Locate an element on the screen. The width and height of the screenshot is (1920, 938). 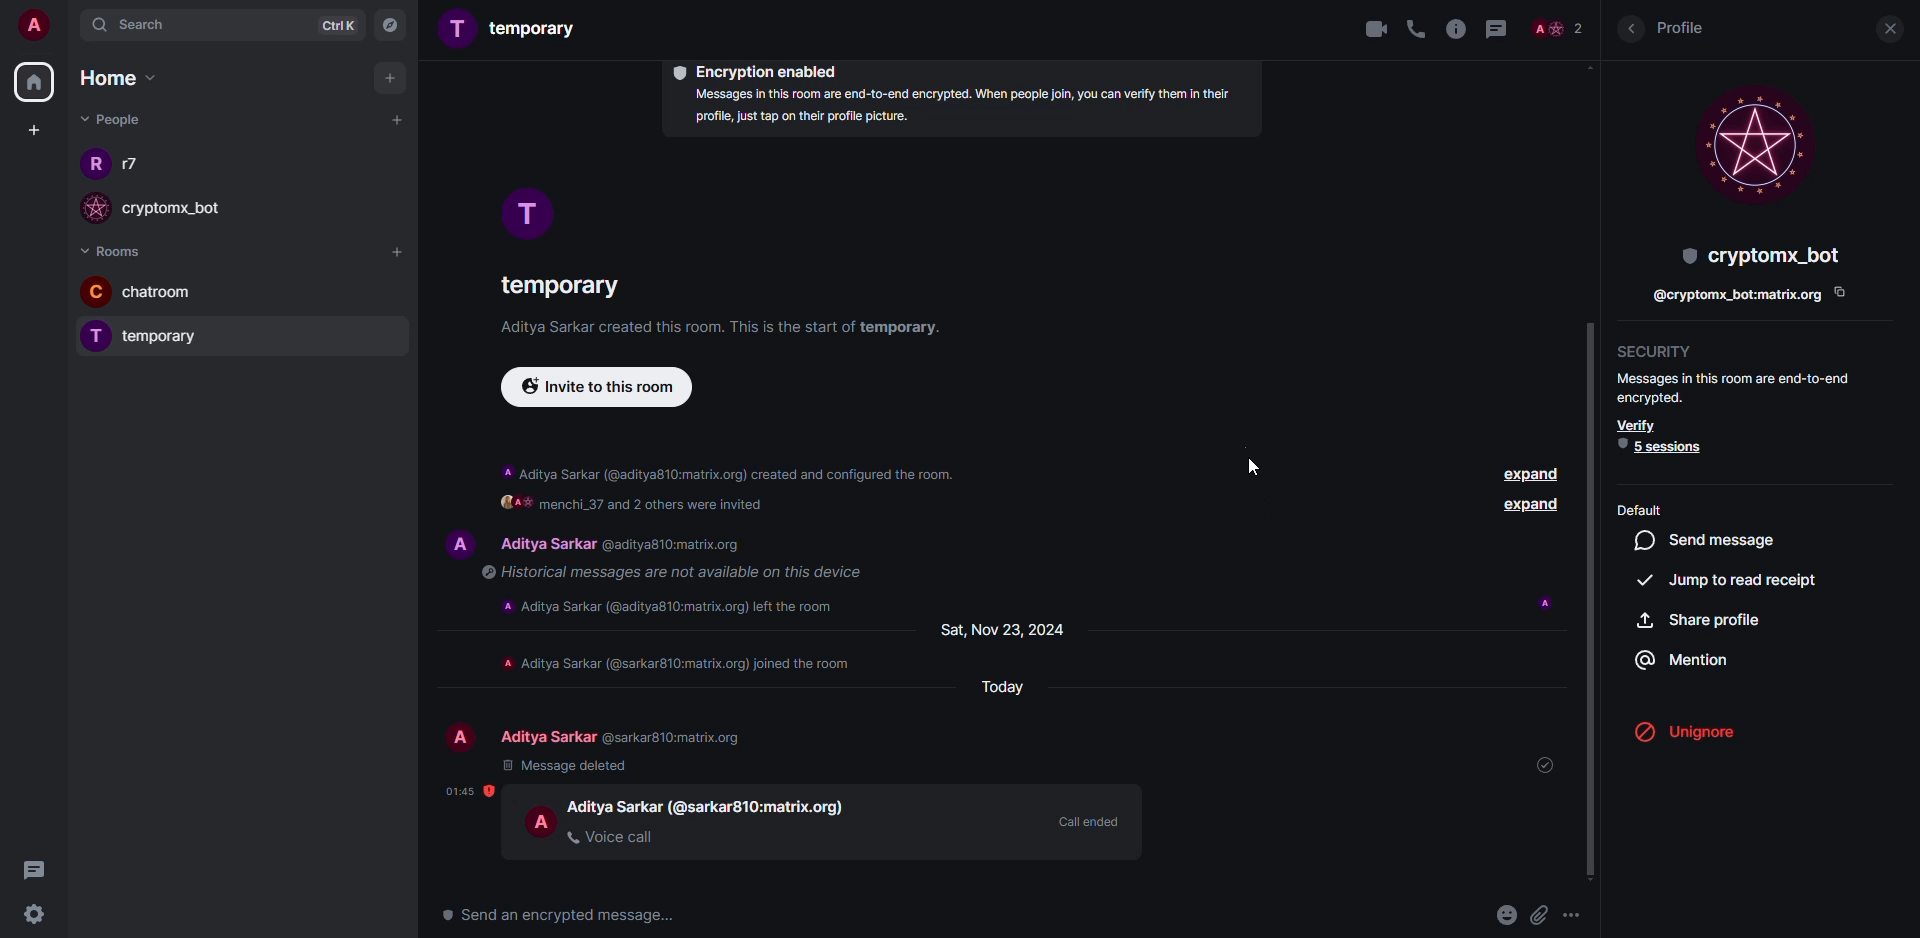
more is located at coordinates (1580, 914).